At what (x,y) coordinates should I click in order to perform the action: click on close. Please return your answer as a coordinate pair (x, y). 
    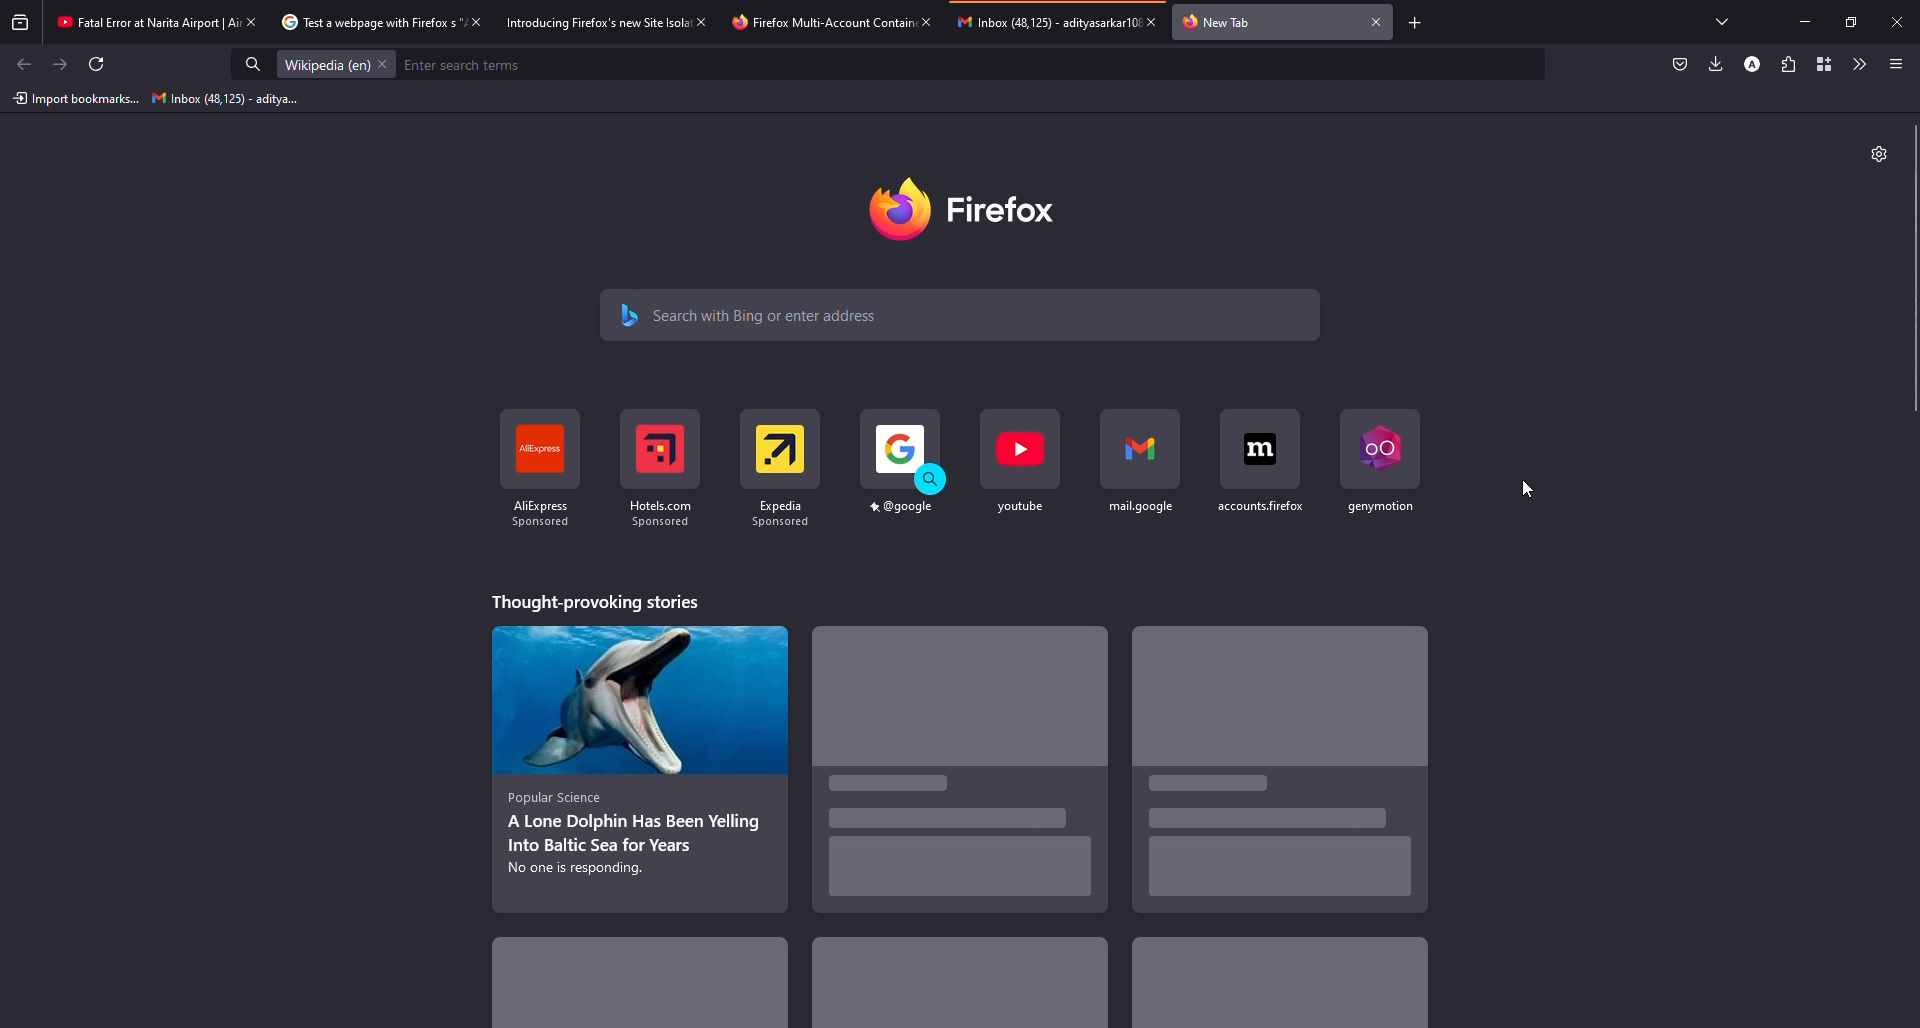
    Looking at the image, I should click on (1376, 21).